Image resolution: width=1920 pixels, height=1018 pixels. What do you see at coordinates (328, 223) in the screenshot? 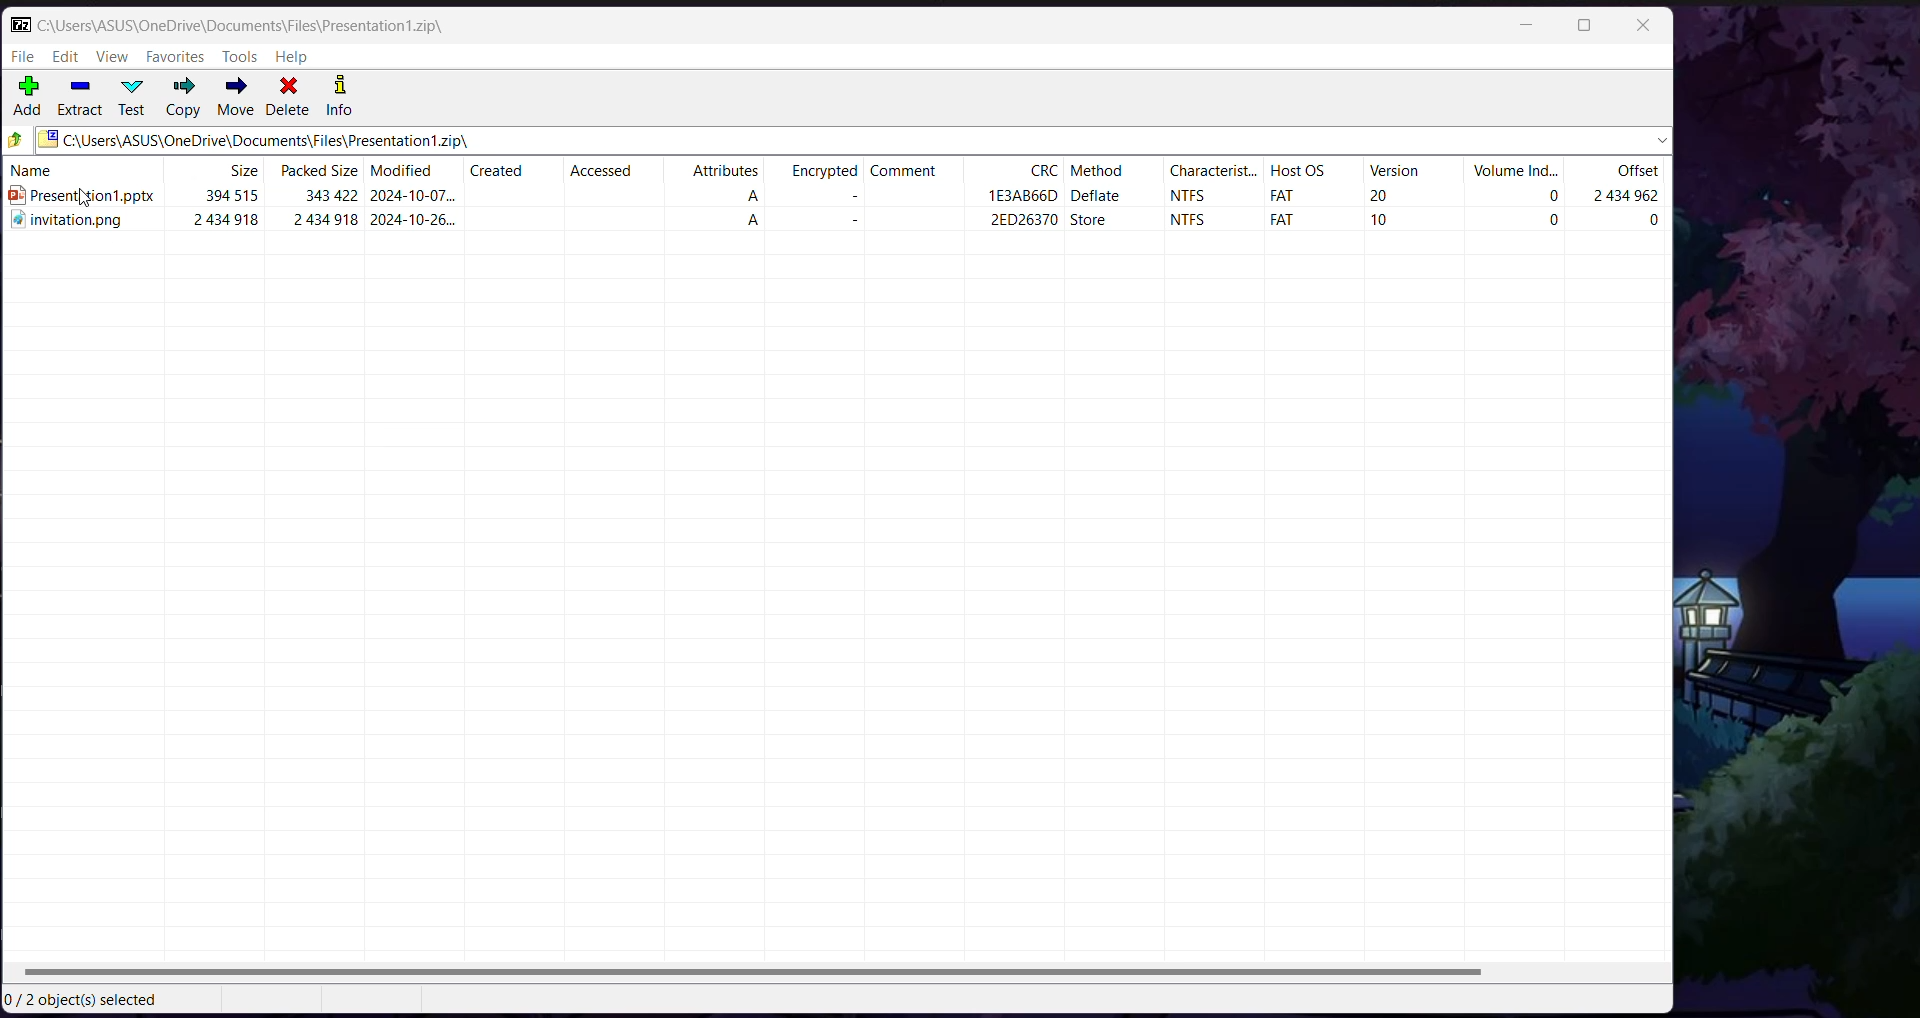
I see `2434918` at bounding box center [328, 223].